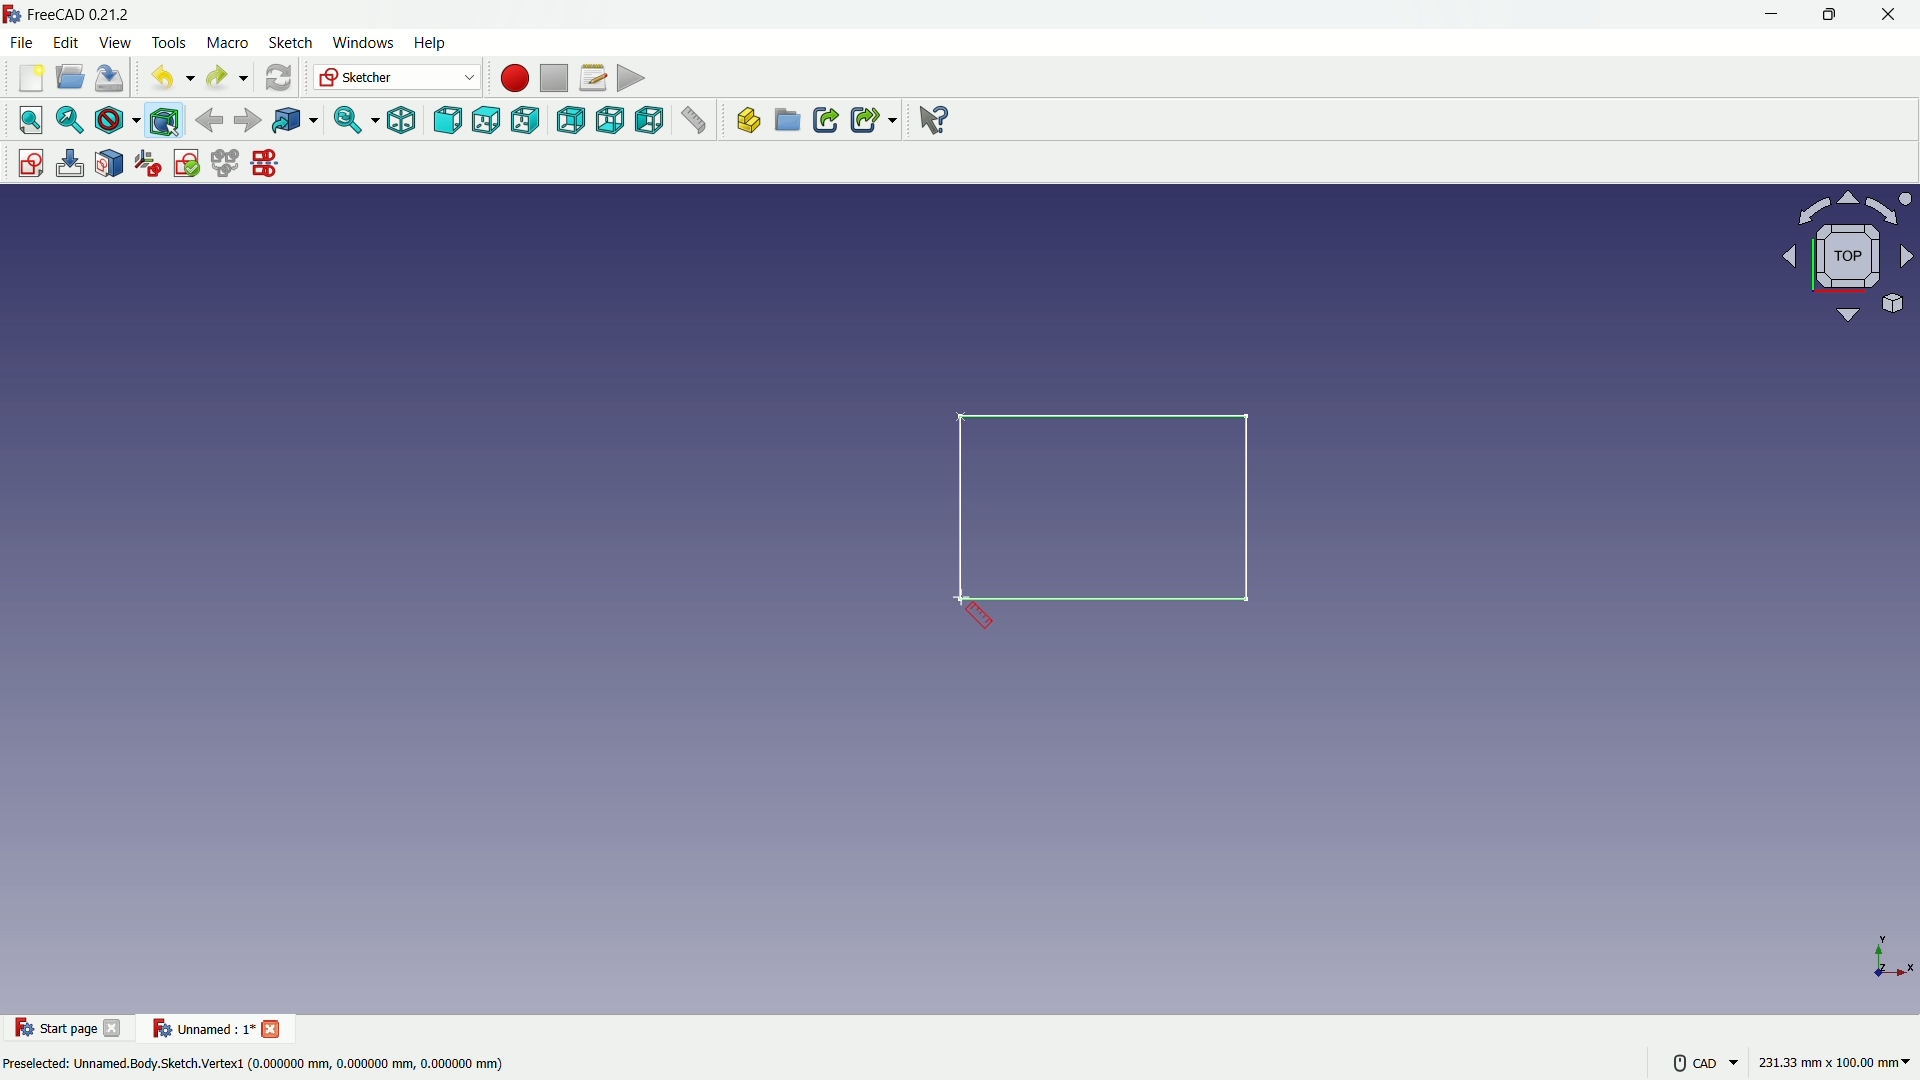 Image resolution: width=1920 pixels, height=1080 pixels. I want to click on mirror sketches, so click(264, 165).